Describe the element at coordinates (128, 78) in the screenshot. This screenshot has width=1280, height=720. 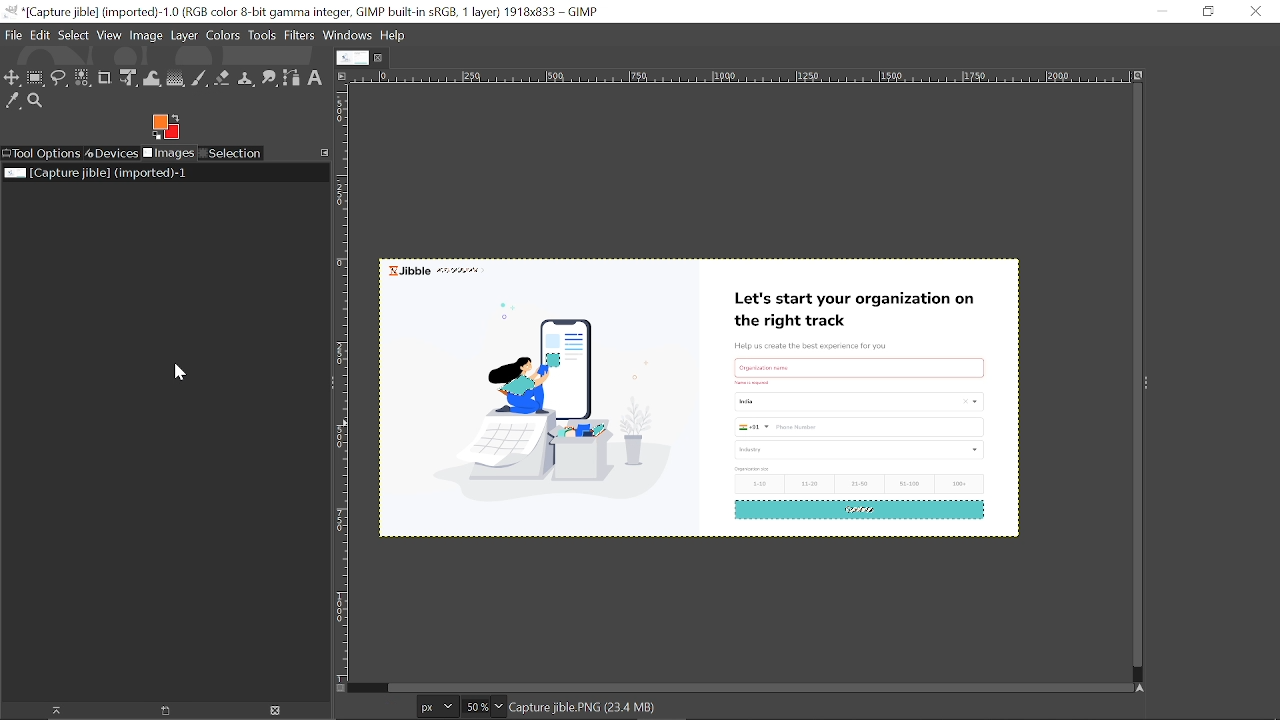
I see `Unified transform tool` at that location.